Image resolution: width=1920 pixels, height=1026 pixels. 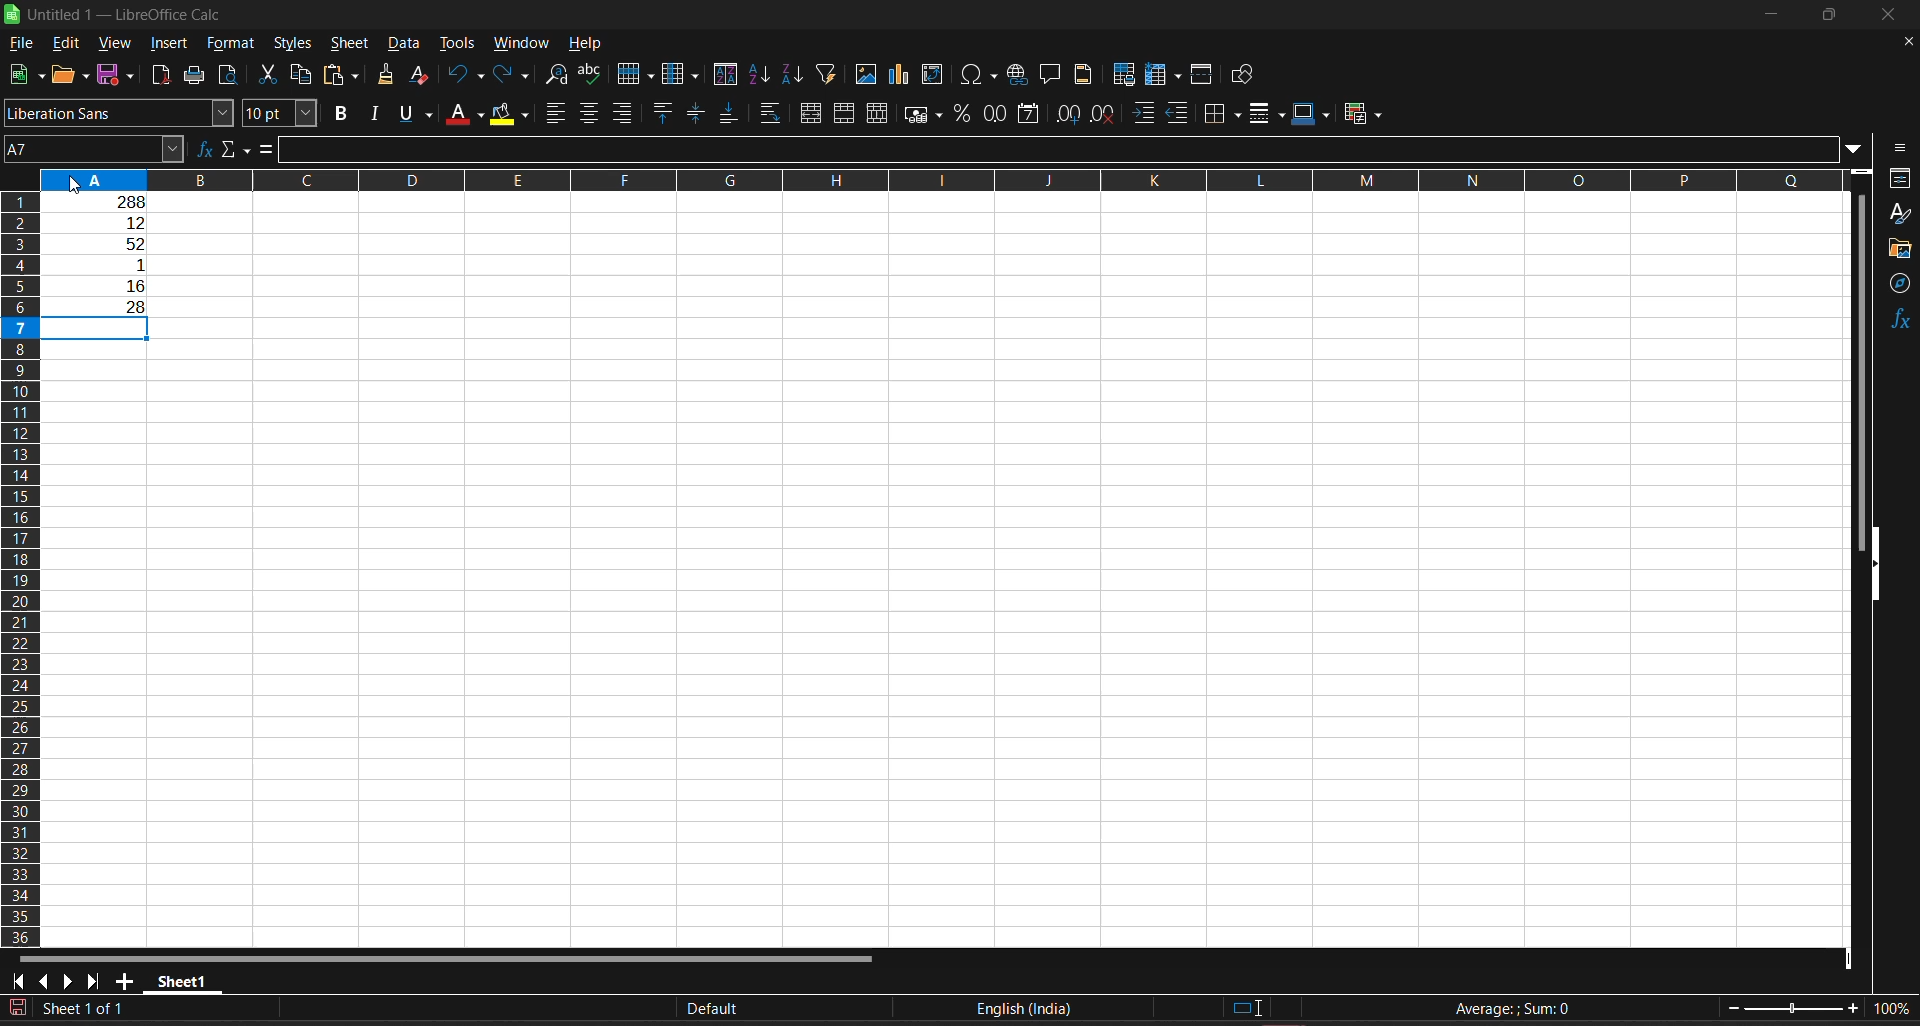 I want to click on properties, so click(x=1900, y=177).